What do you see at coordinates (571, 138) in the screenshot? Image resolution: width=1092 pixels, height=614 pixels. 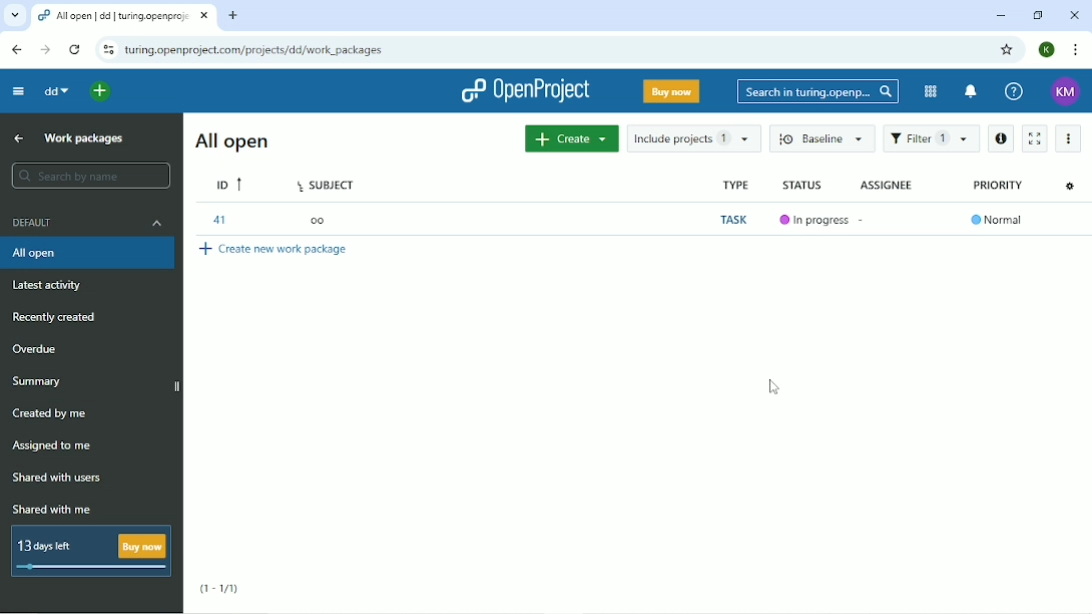 I see `Create` at bounding box center [571, 138].